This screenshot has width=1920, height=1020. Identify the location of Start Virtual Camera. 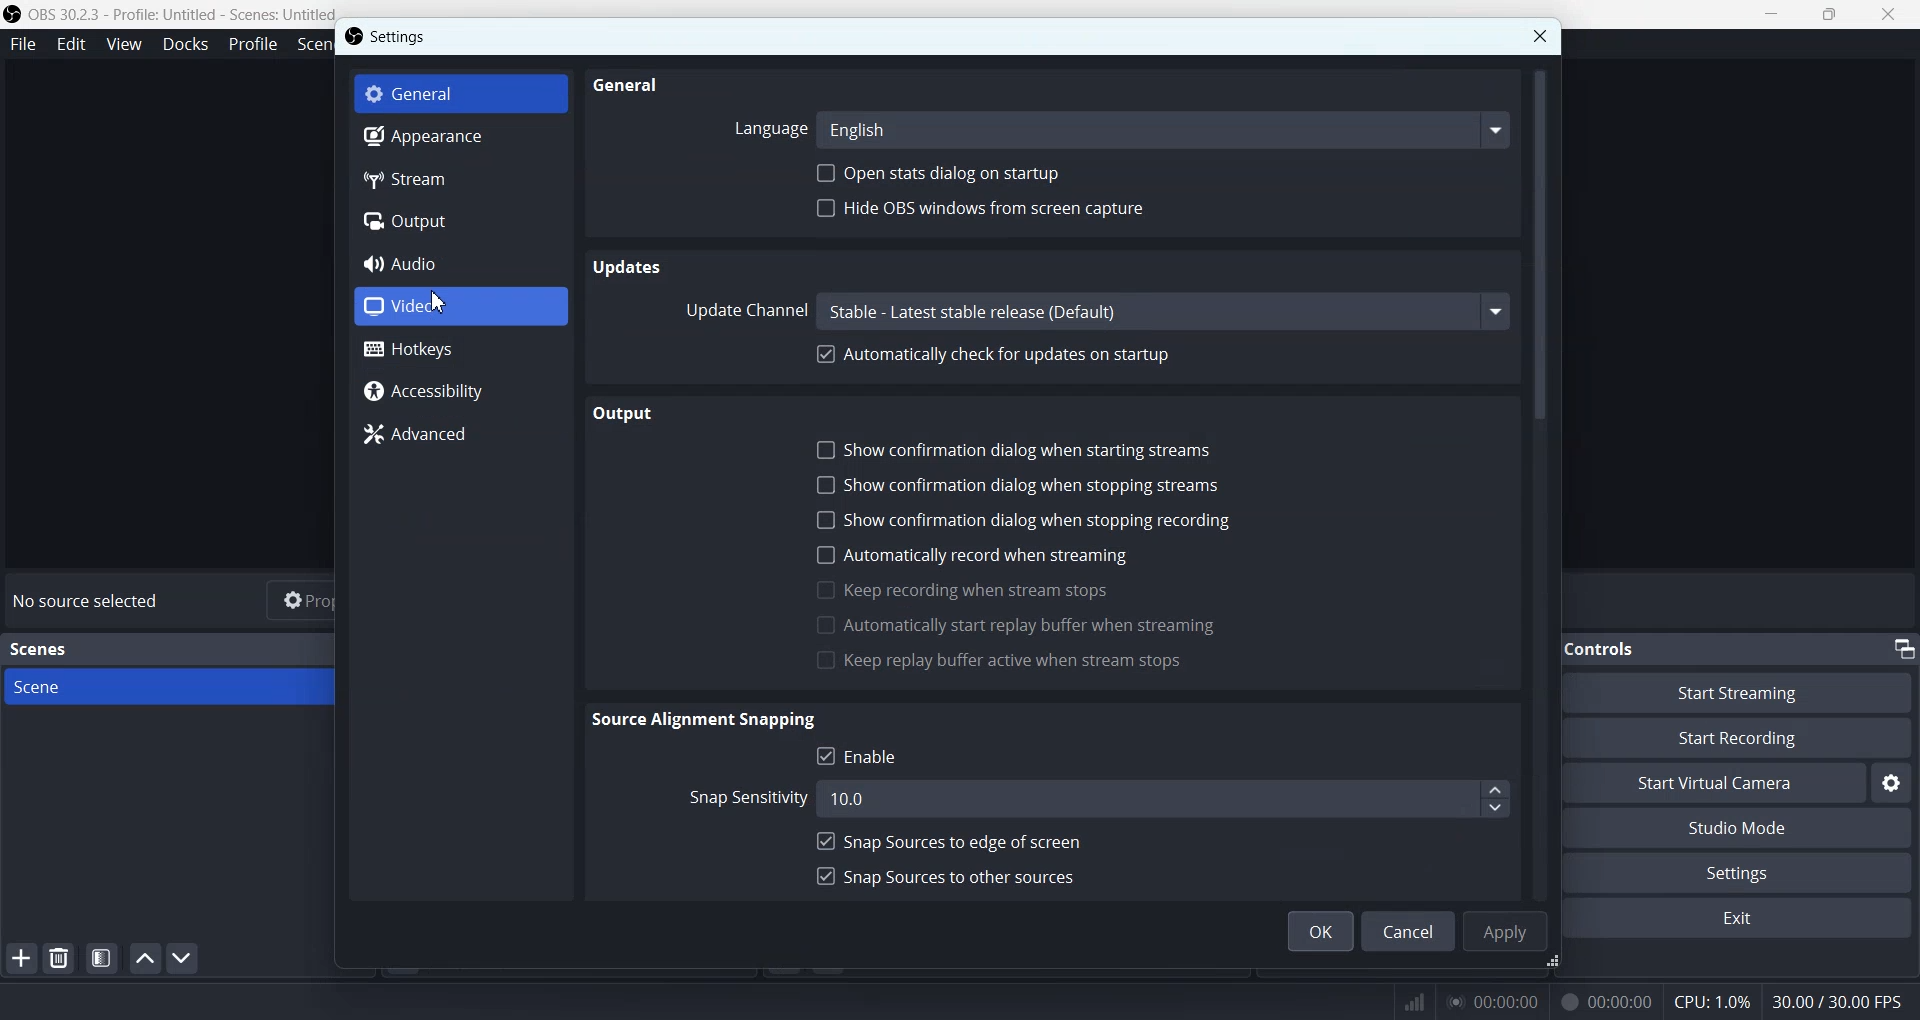
(1725, 782).